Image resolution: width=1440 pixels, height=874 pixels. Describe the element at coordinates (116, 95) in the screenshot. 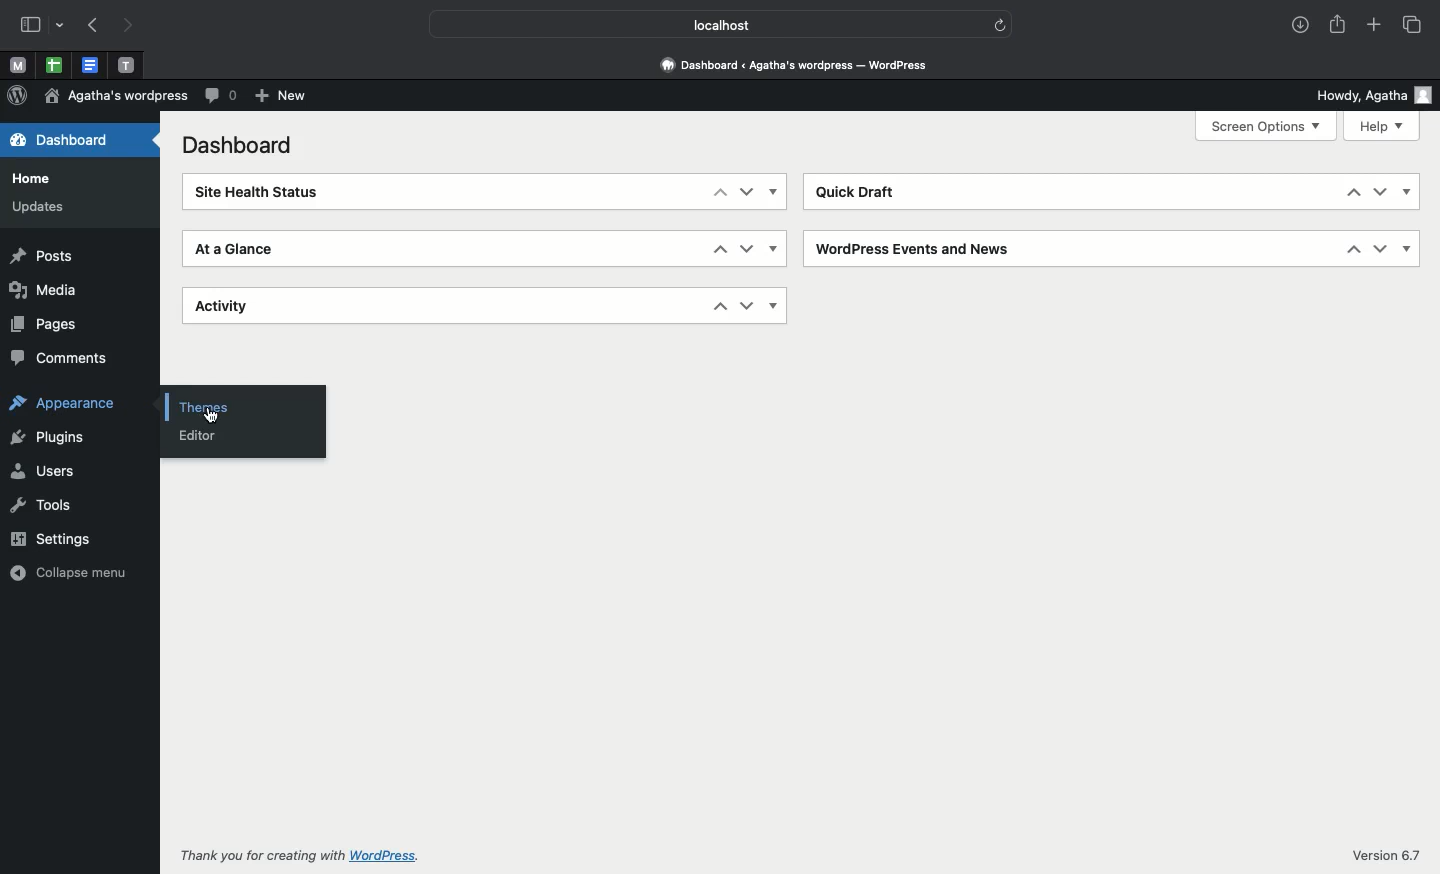

I see `Wordpress name` at that location.